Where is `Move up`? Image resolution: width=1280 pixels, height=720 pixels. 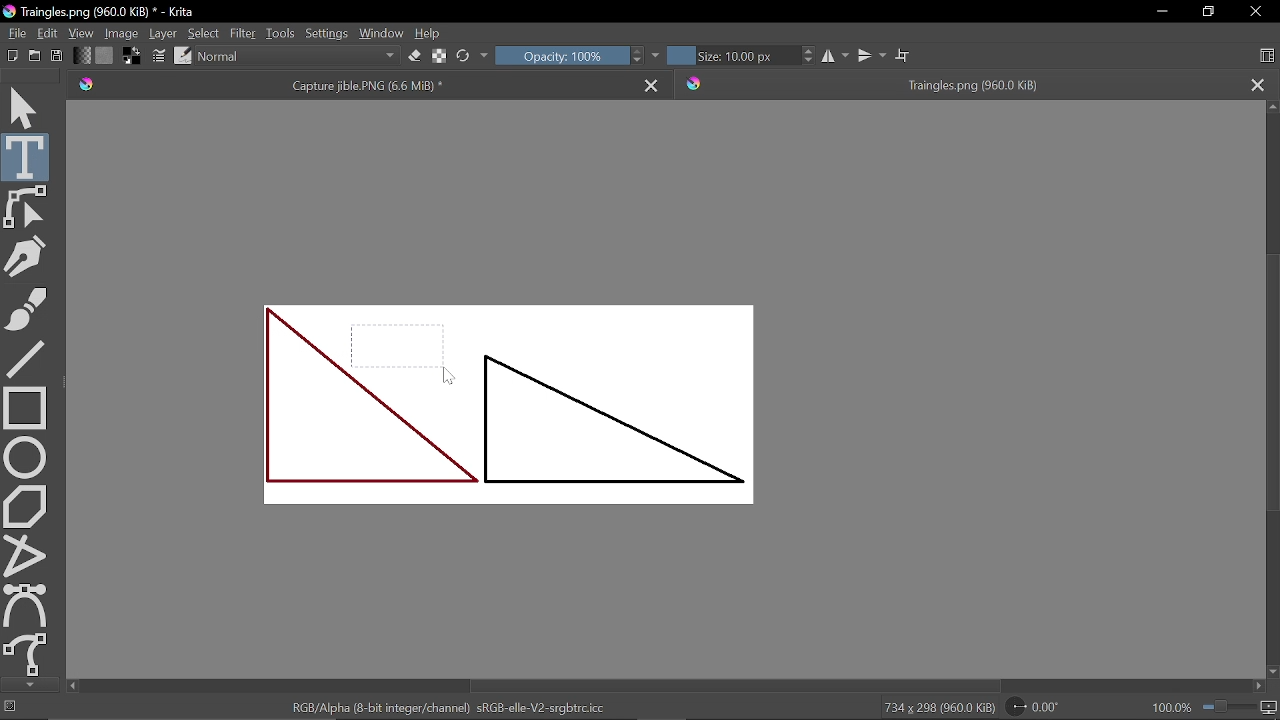 Move up is located at coordinates (1272, 109).